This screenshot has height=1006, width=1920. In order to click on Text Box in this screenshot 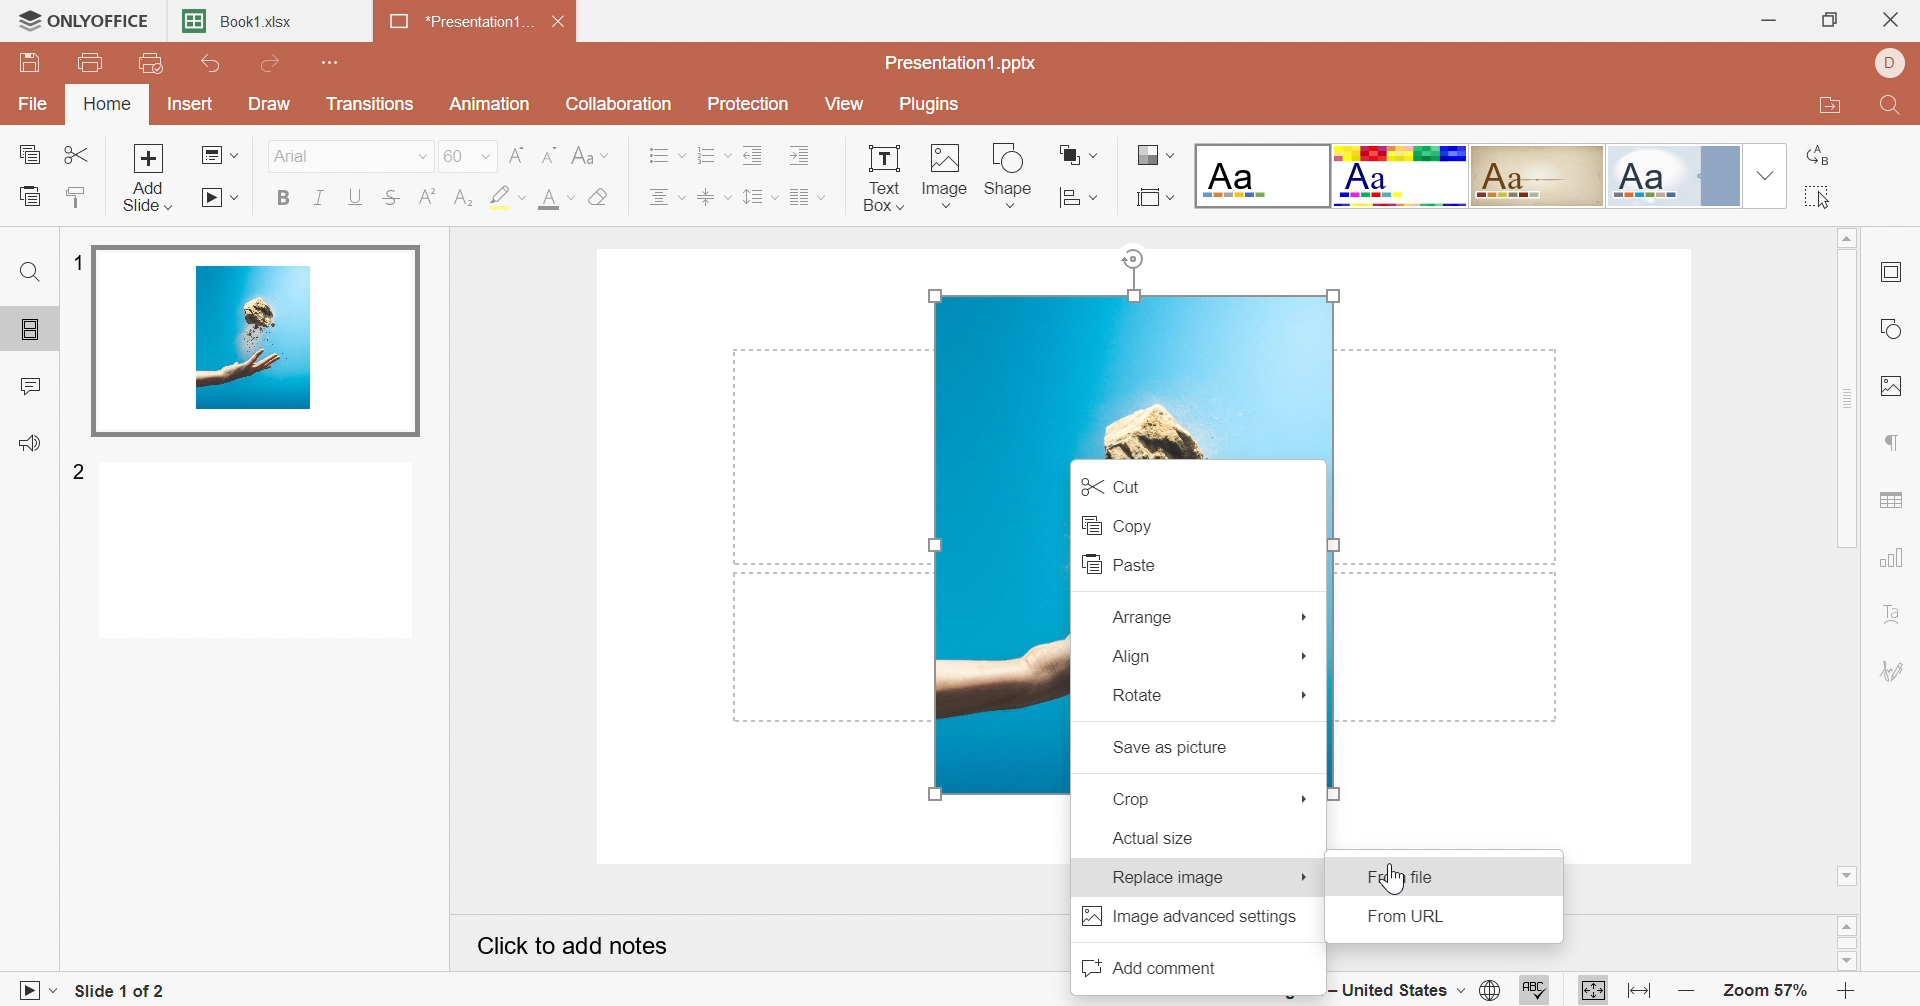, I will do `click(882, 175)`.